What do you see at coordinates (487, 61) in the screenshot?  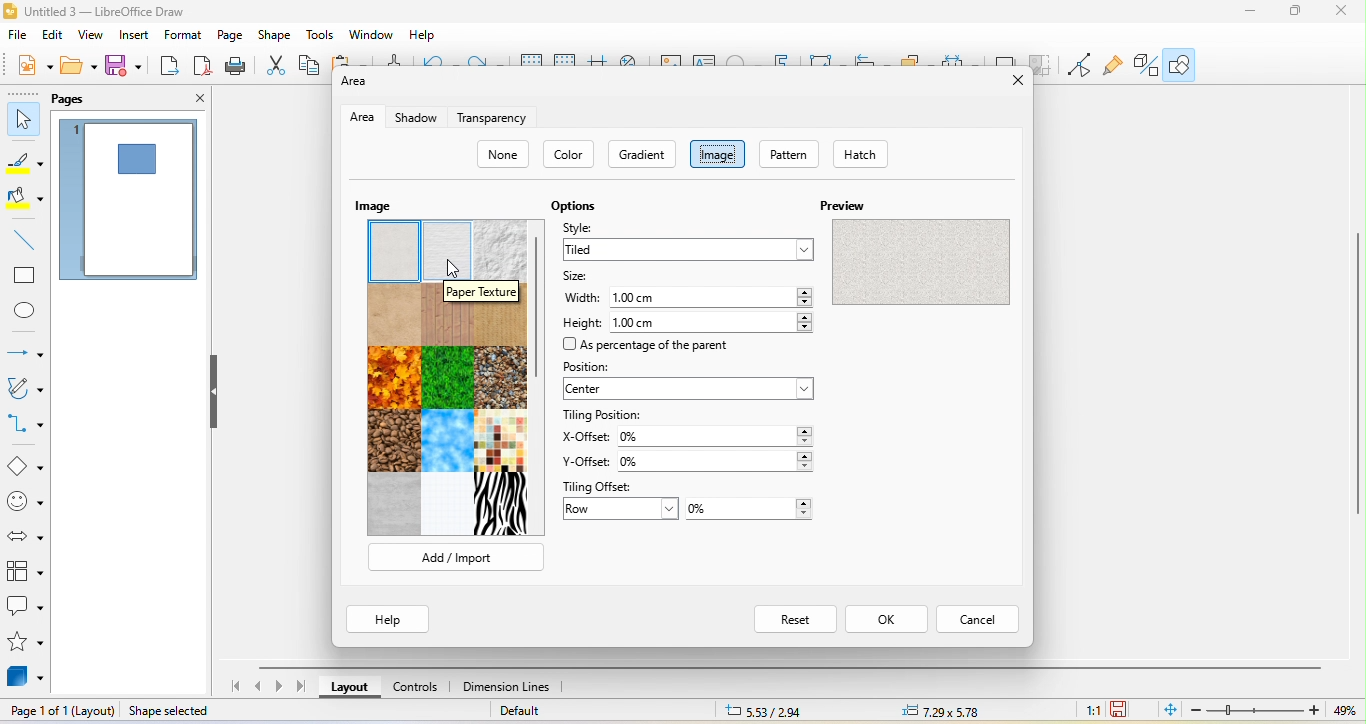 I see `redo` at bounding box center [487, 61].